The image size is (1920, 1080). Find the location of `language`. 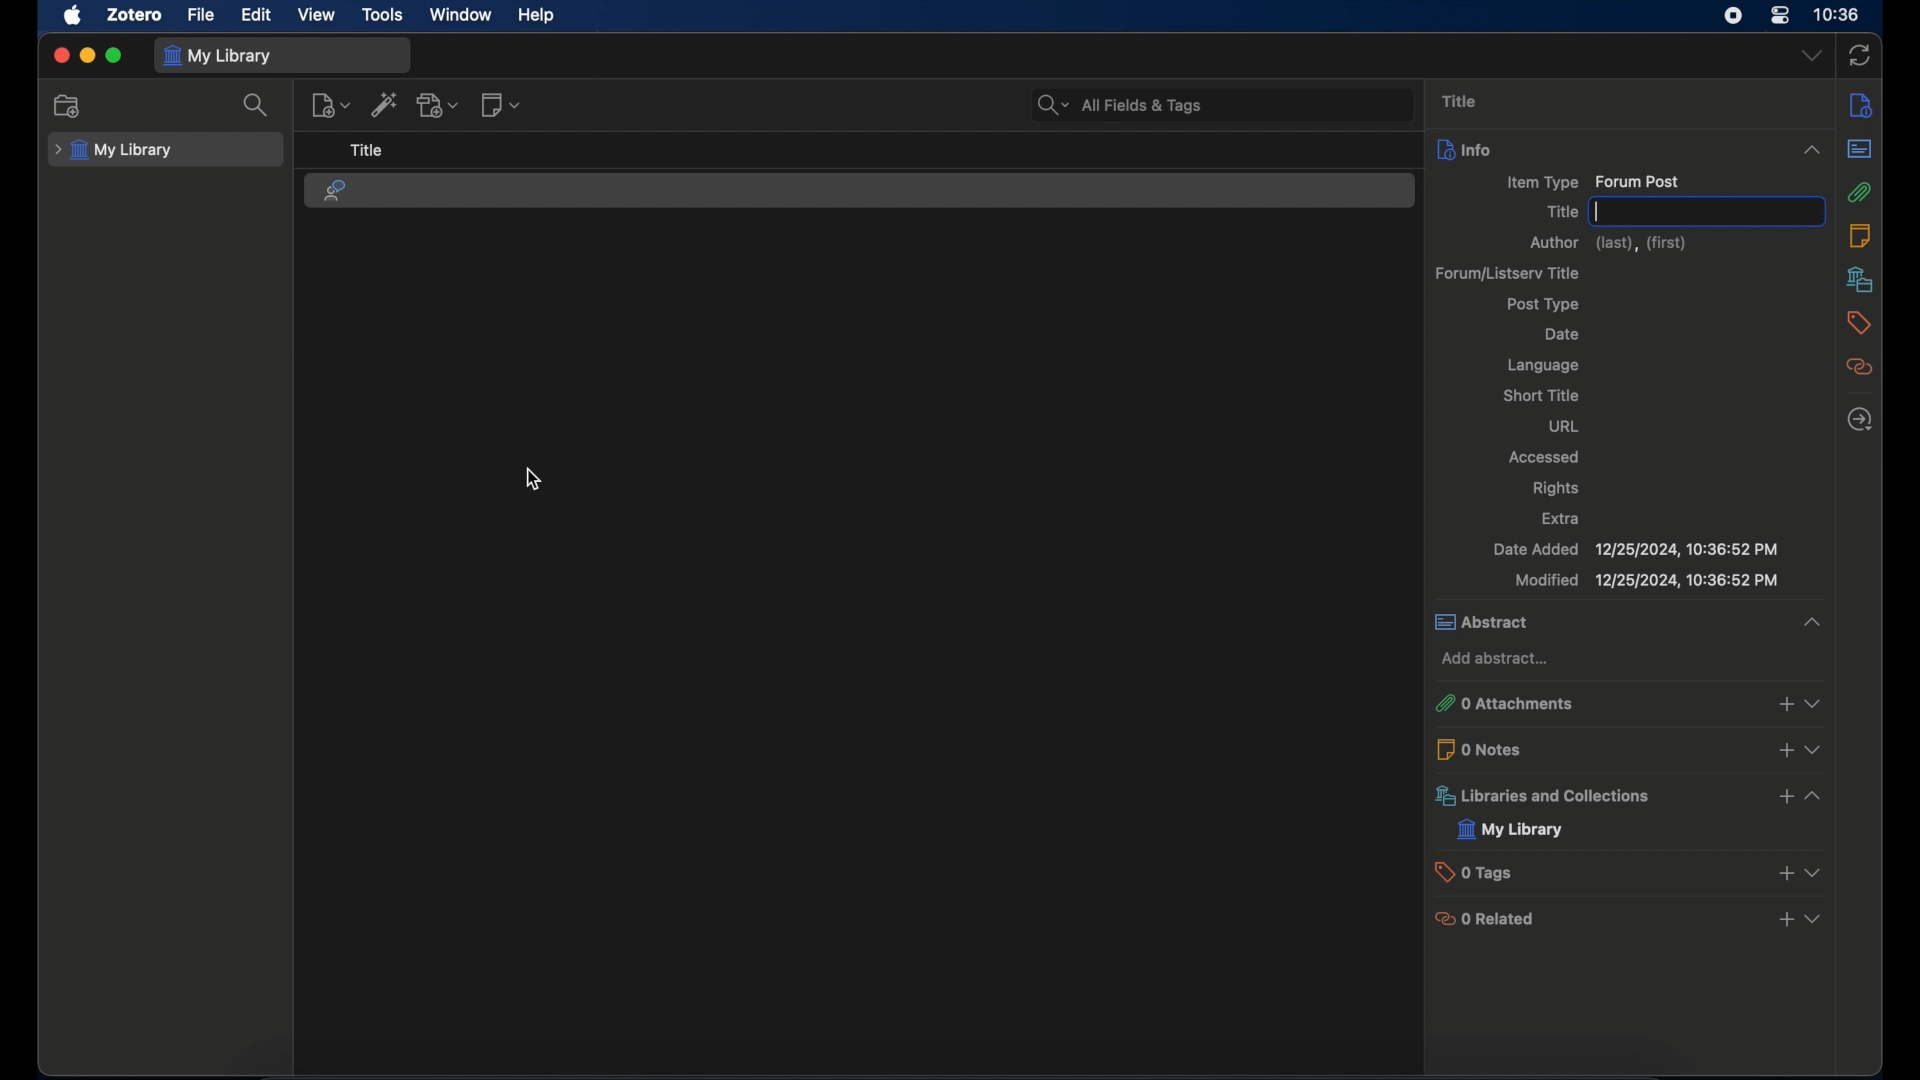

language is located at coordinates (1543, 366).